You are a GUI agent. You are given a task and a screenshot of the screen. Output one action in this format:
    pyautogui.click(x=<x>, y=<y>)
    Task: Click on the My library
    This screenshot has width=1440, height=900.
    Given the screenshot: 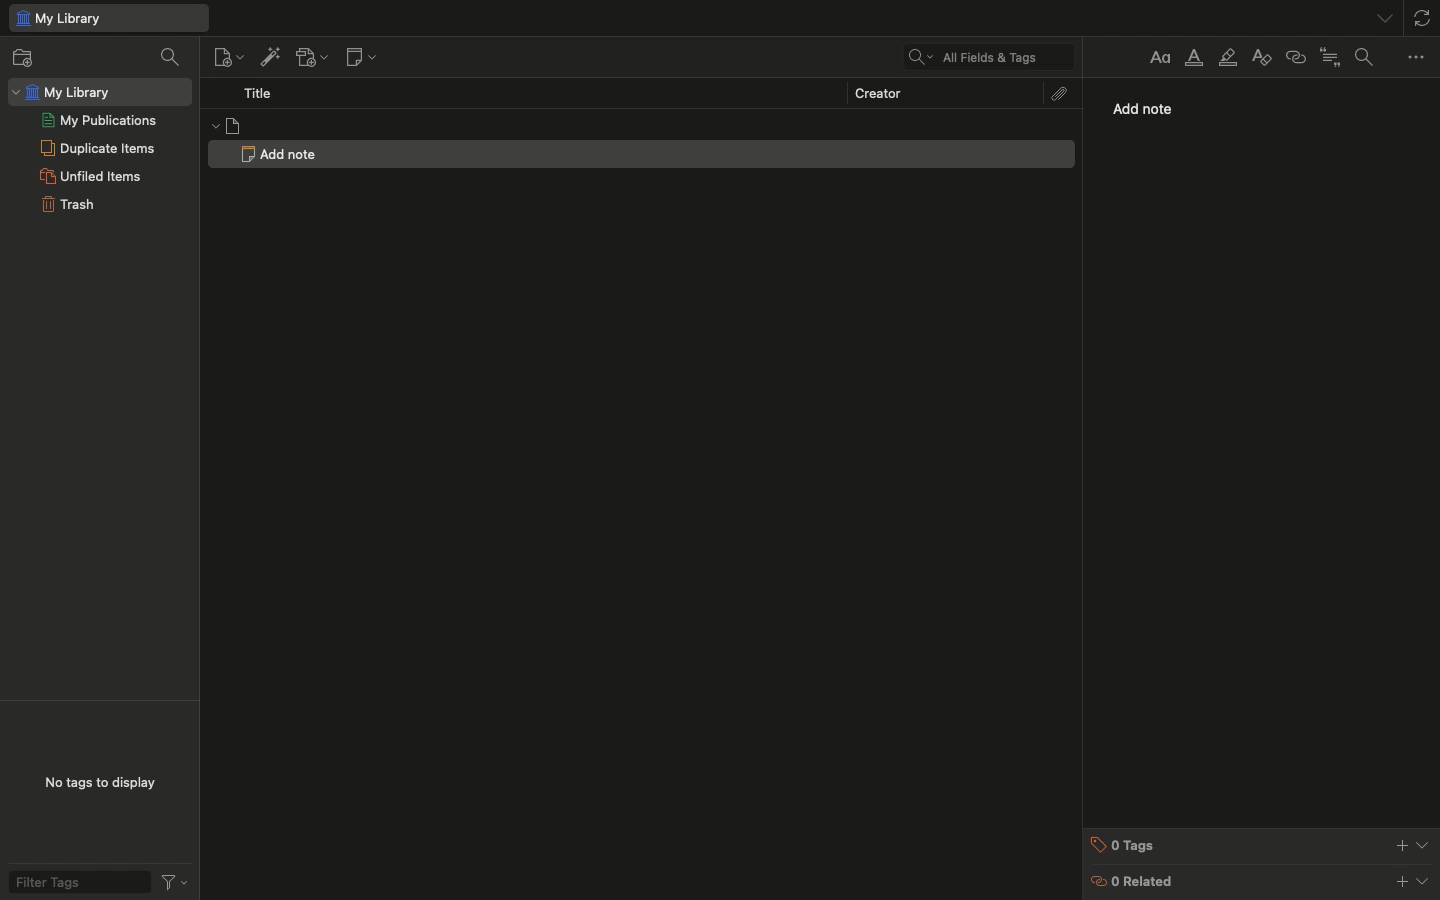 What is the action you would take?
    pyautogui.click(x=99, y=91)
    